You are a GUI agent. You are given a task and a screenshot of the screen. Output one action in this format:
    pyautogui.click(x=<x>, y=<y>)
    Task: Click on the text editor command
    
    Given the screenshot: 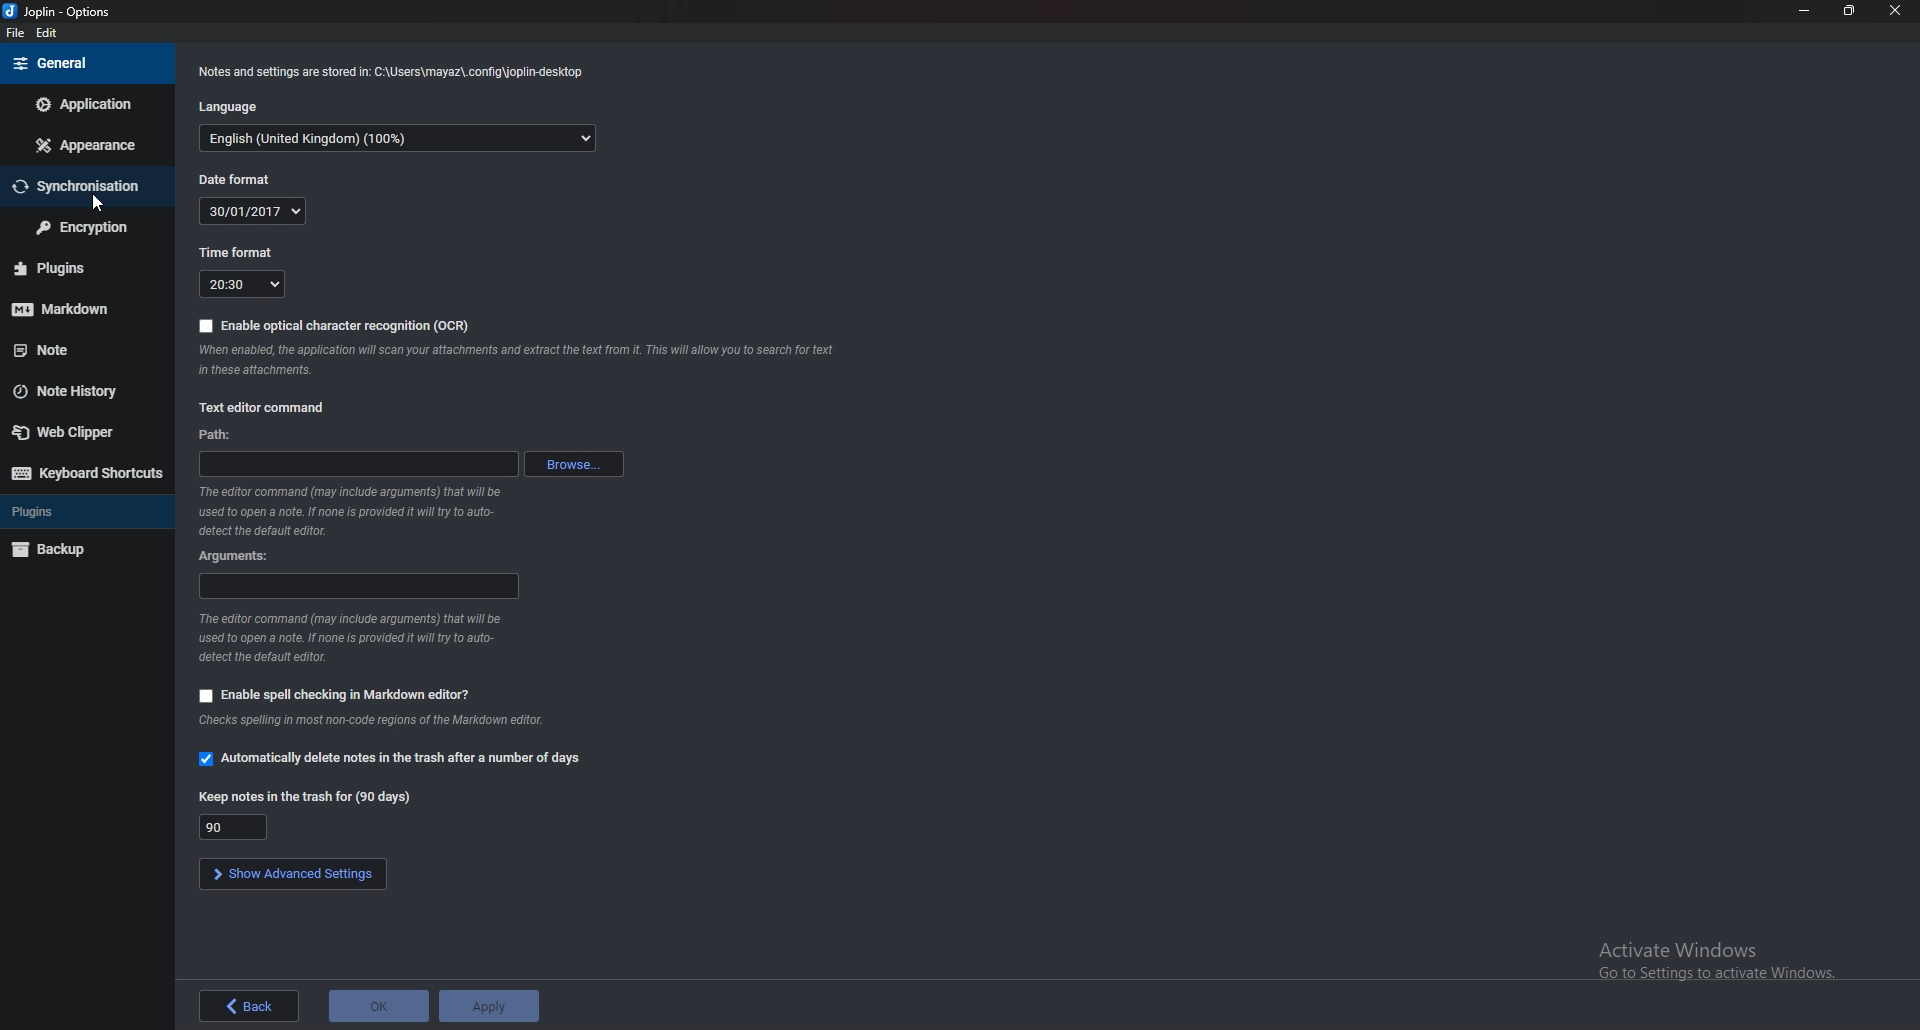 What is the action you would take?
    pyautogui.click(x=263, y=408)
    